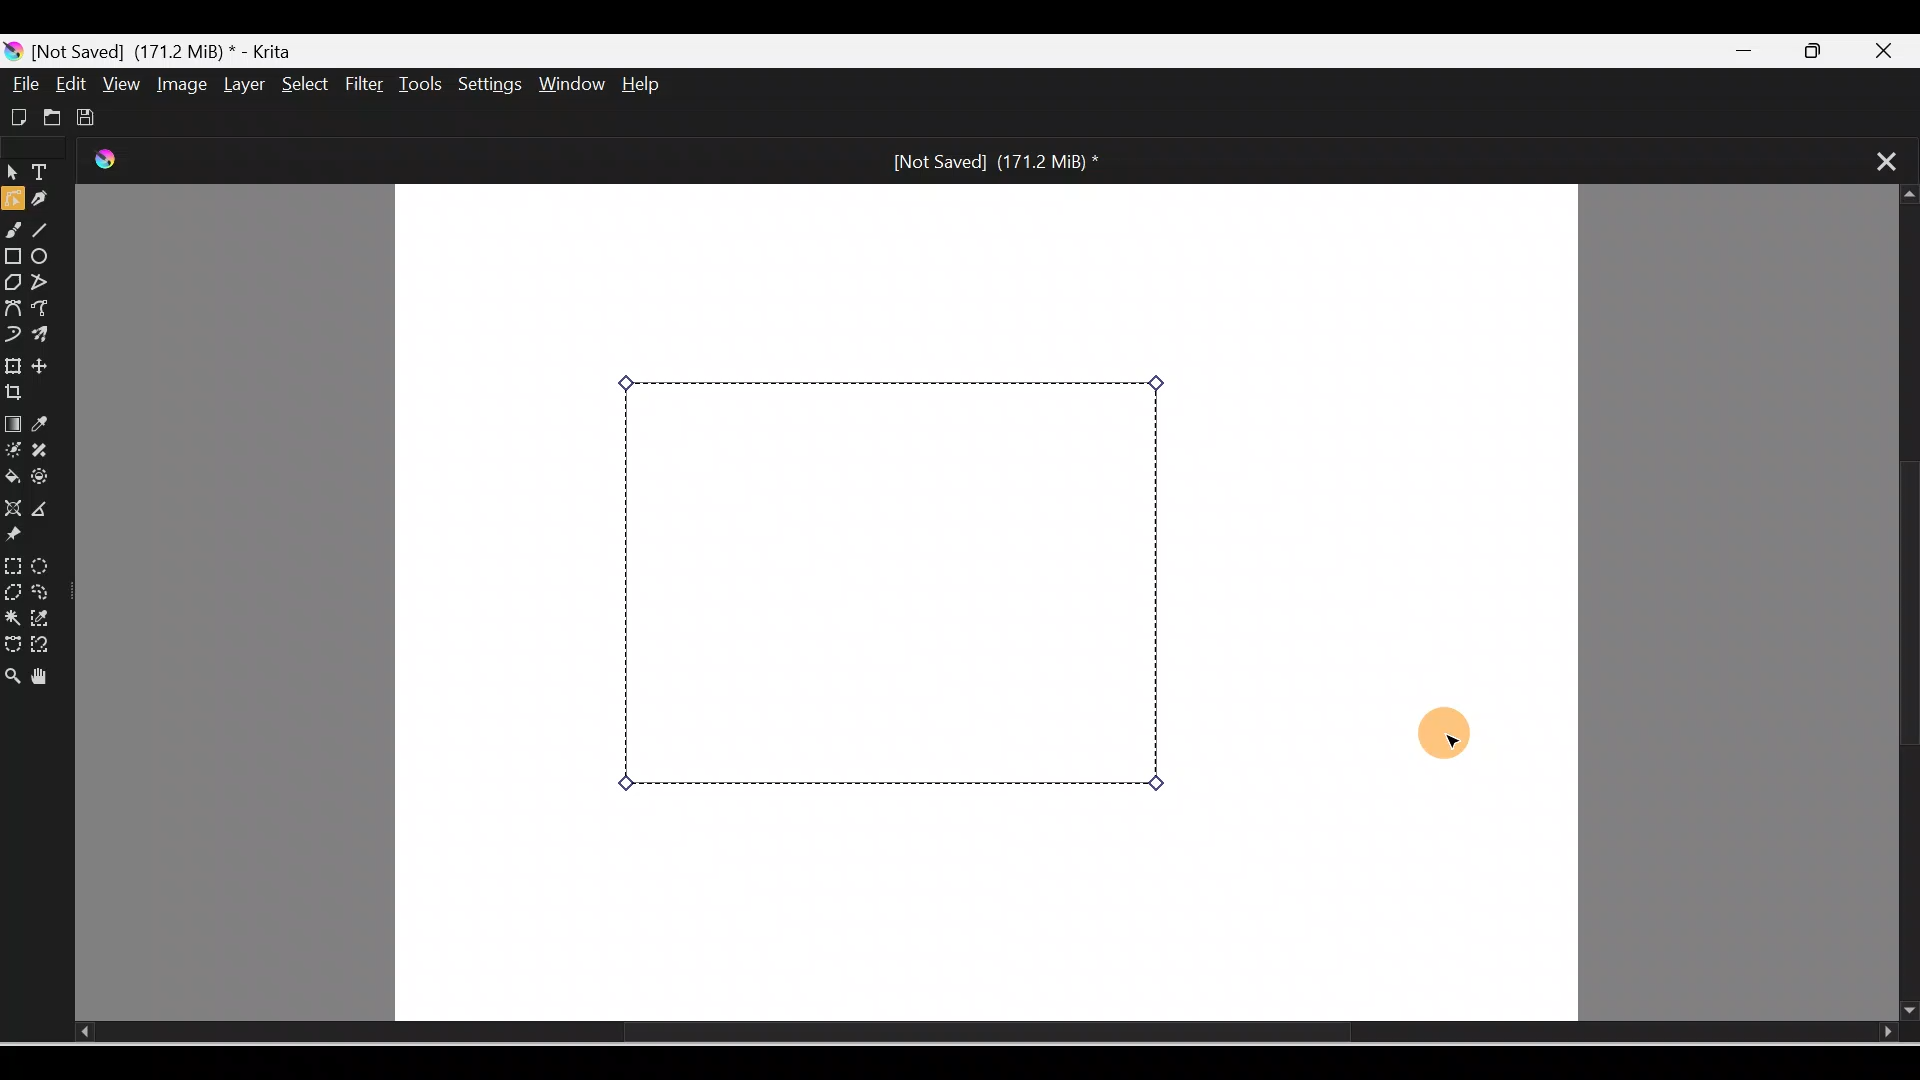 The width and height of the screenshot is (1920, 1080). Describe the element at coordinates (47, 481) in the screenshot. I see `Enclose and fill tool` at that location.